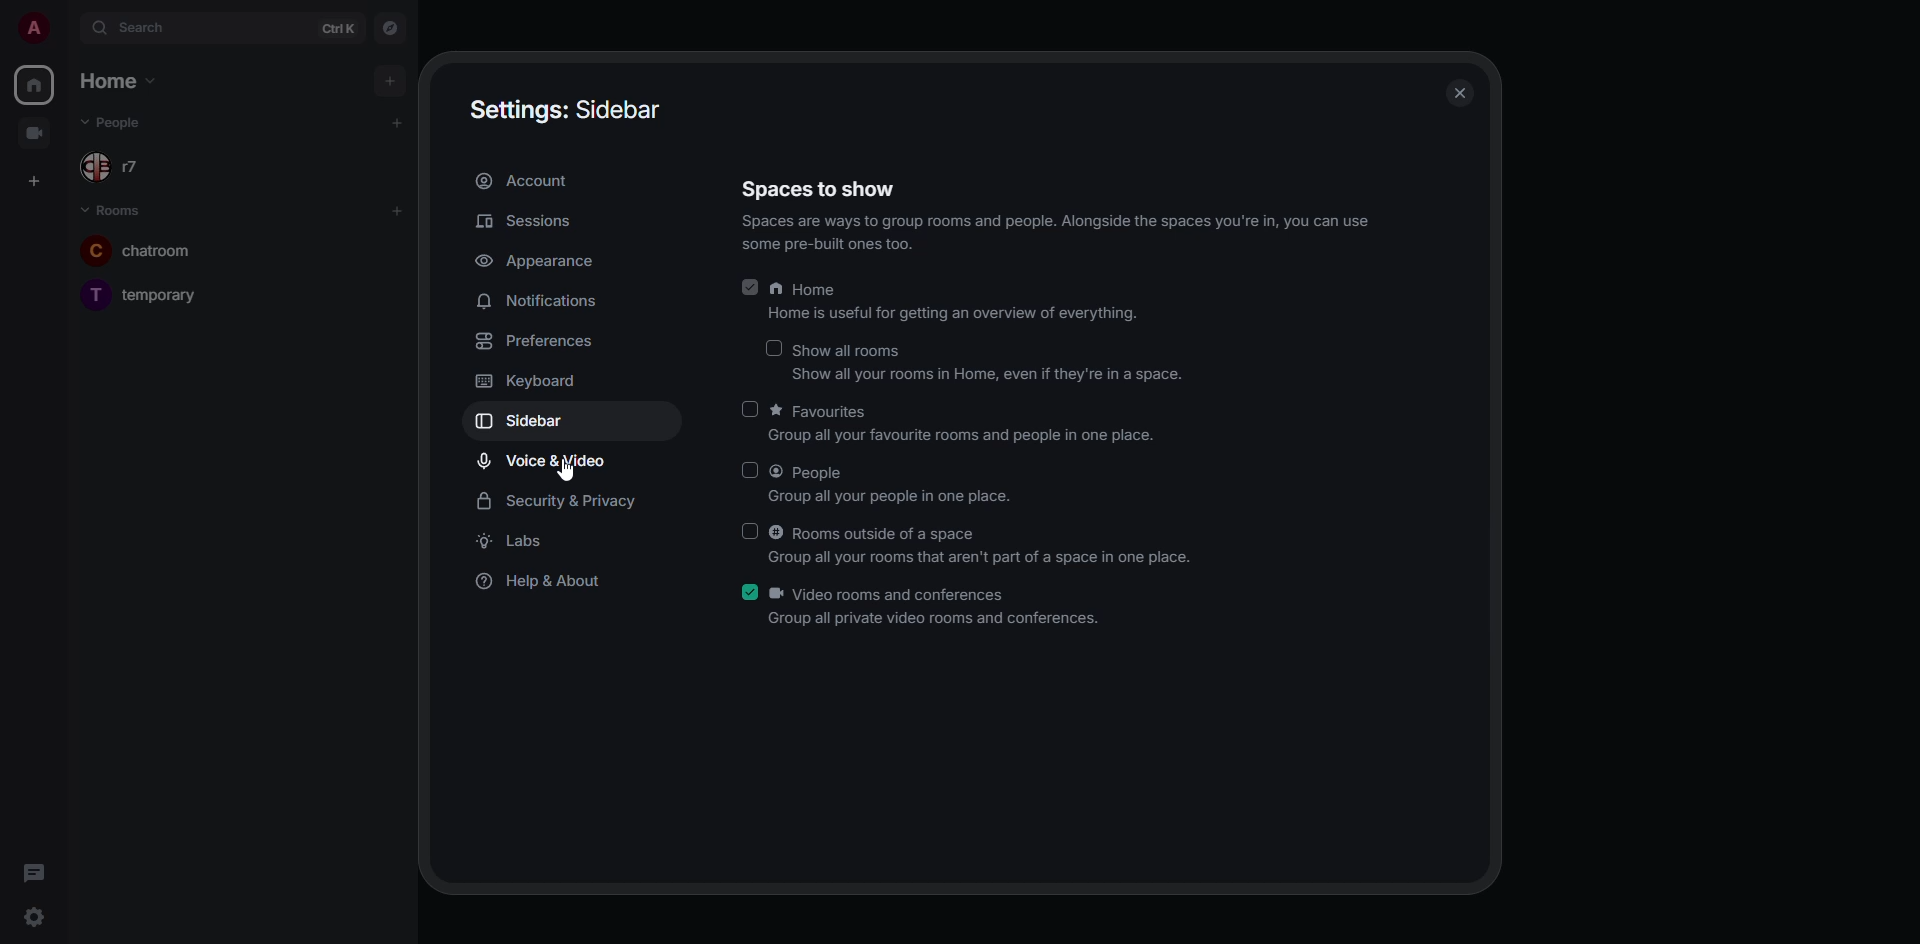 This screenshot has width=1920, height=944. I want to click on add, so click(400, 122).